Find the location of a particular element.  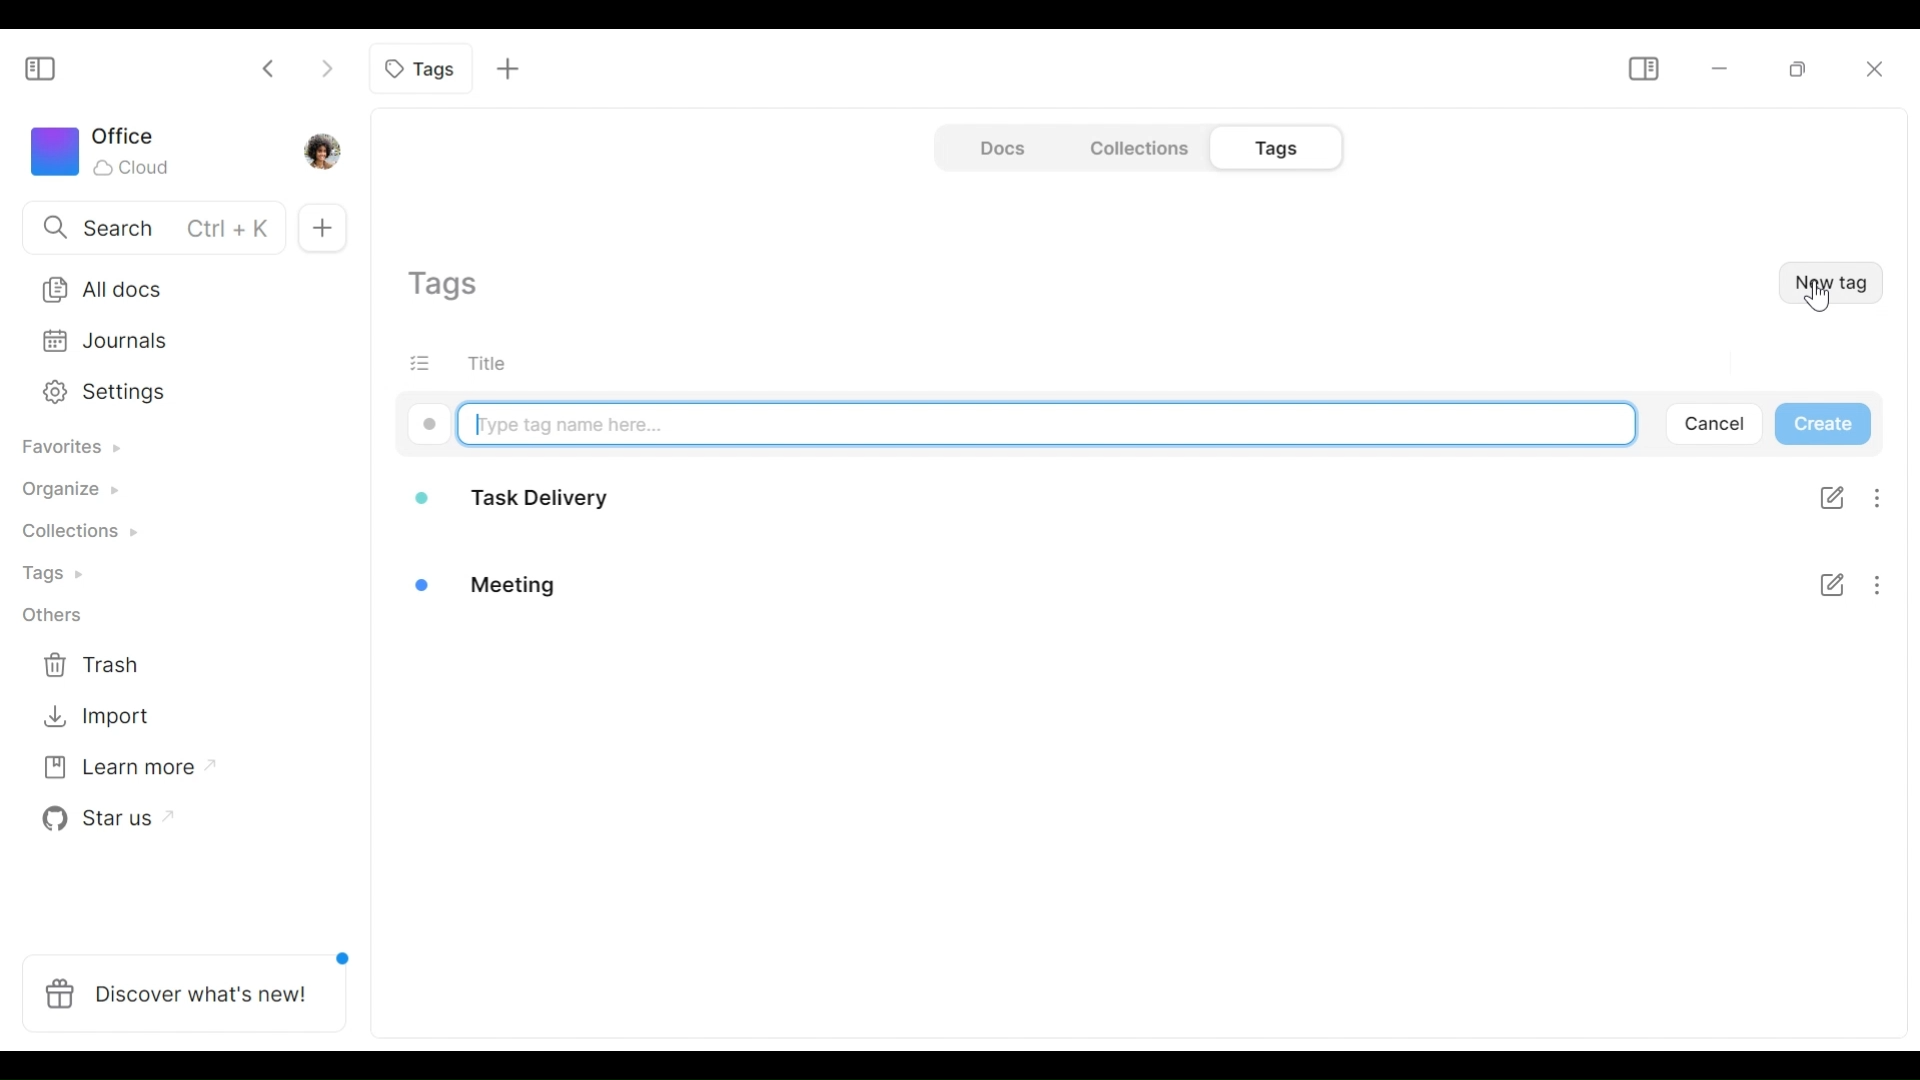

Tags is located at coordinates (61, 575).